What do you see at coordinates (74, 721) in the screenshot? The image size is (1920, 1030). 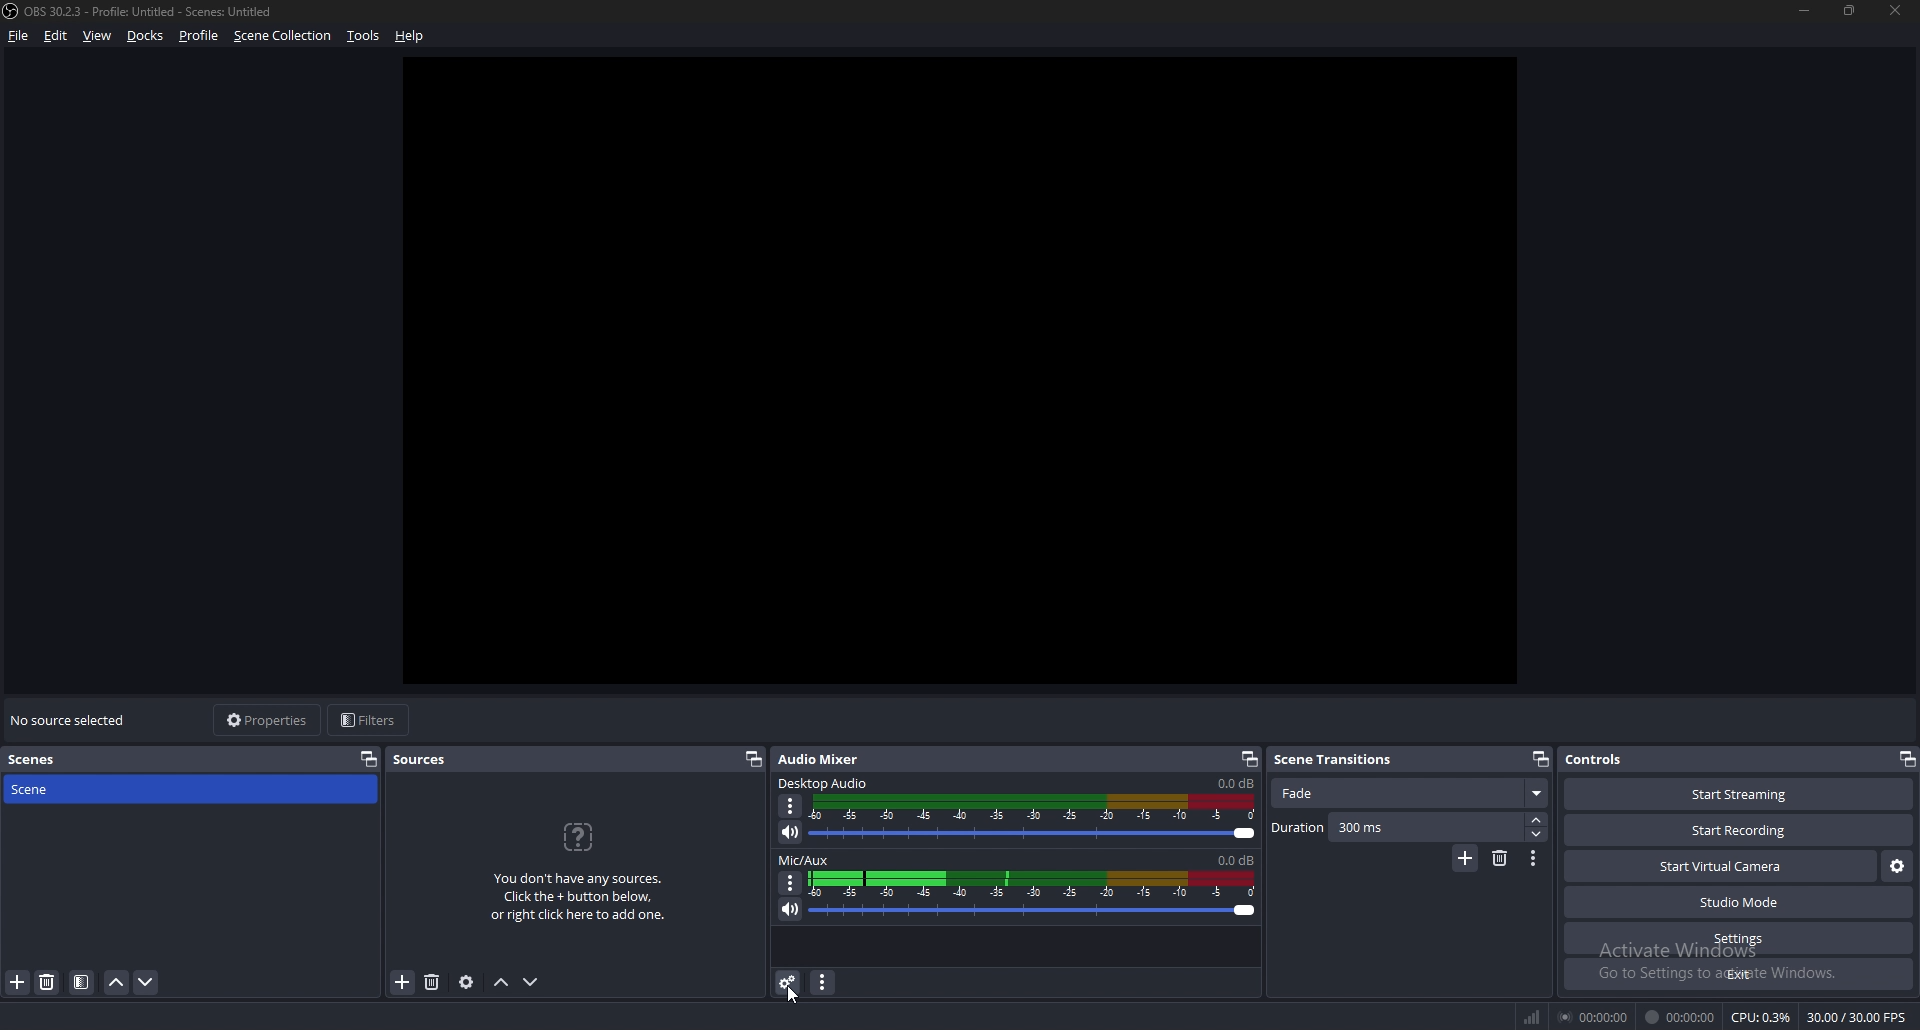 I see `no souce selected` at bounding box center [74, 721].